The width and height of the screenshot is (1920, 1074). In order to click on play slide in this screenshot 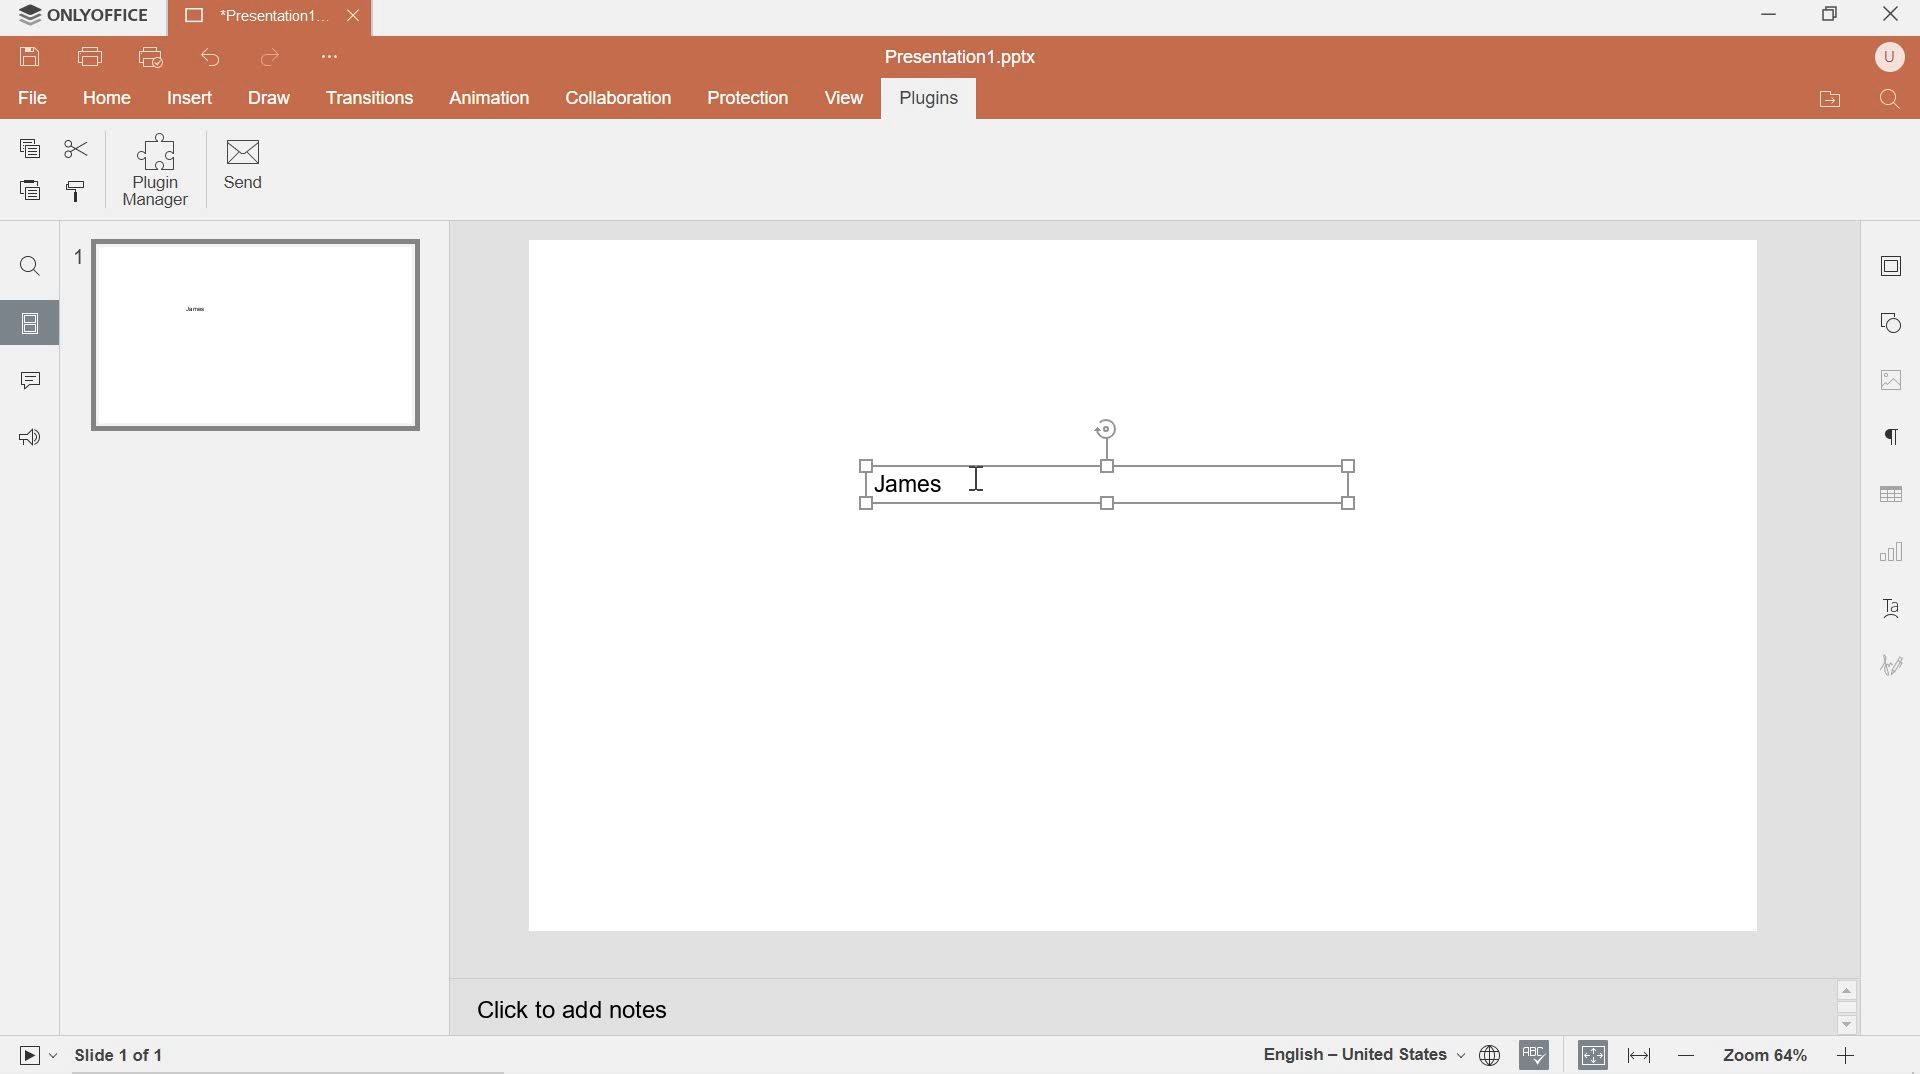, I will do `click(35, 1054)`.